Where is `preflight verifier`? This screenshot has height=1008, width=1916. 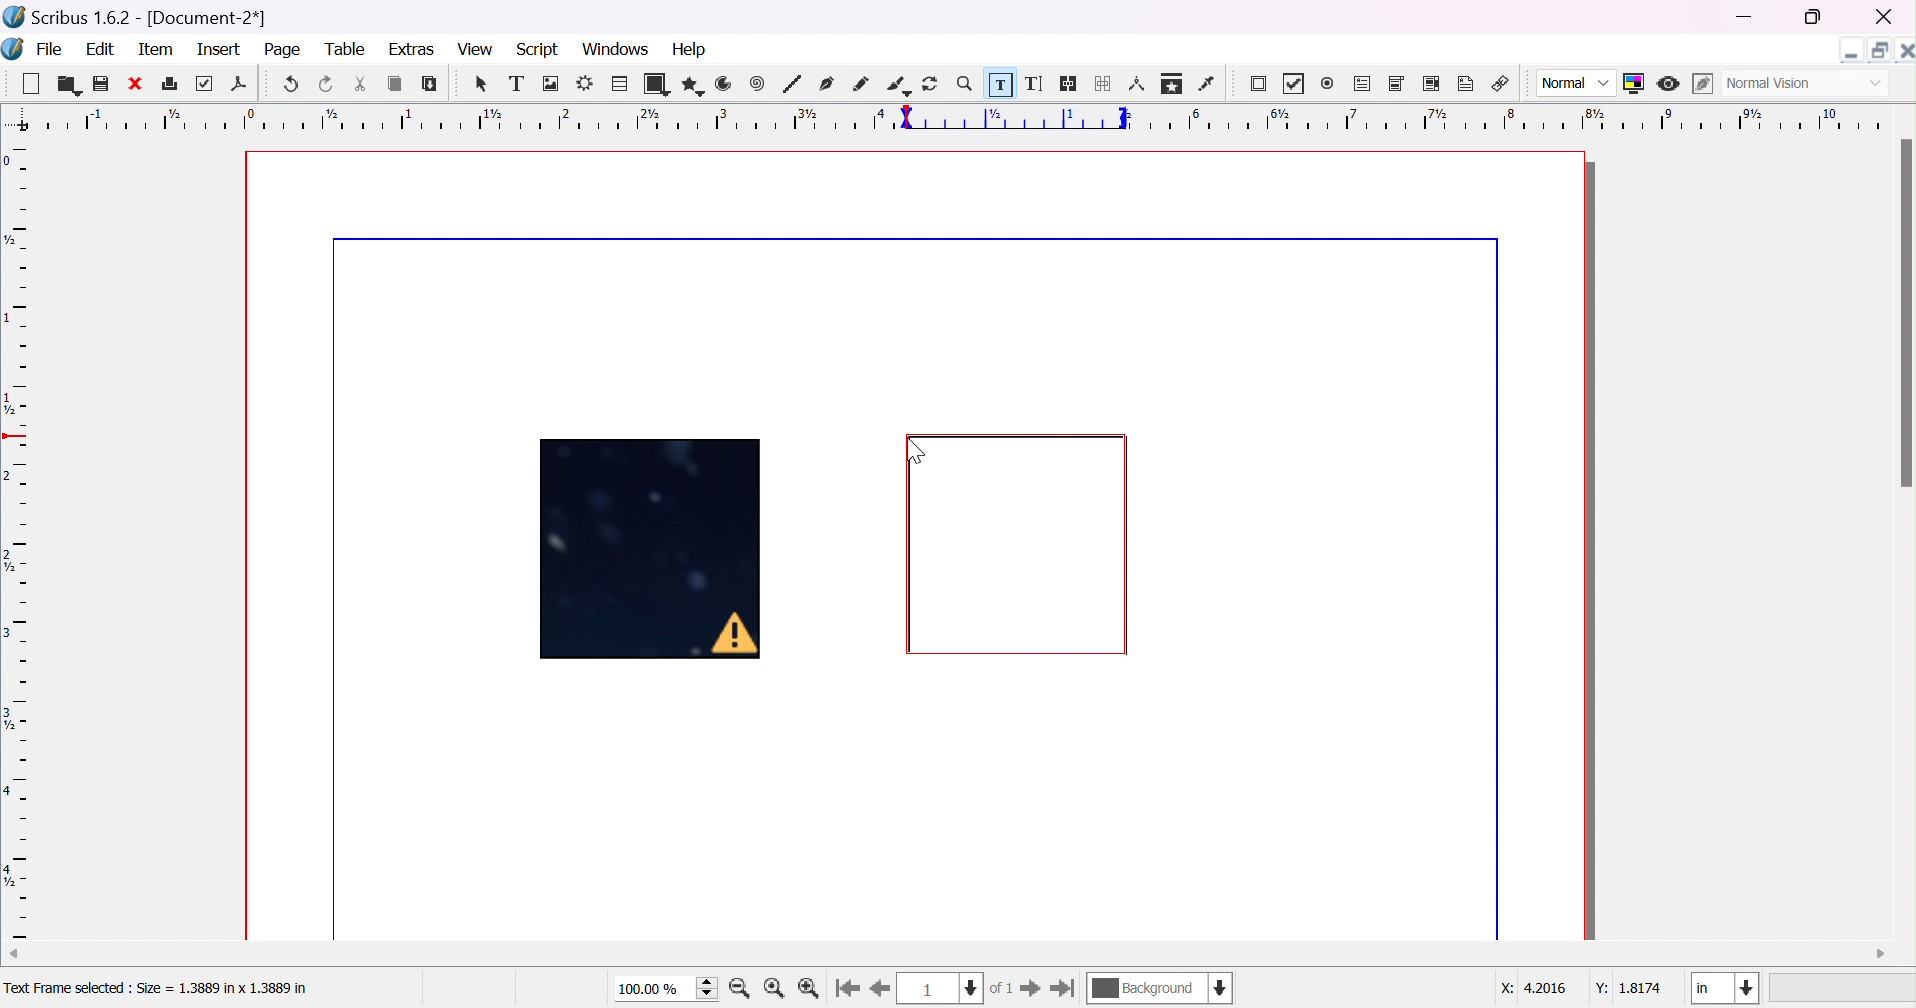
preflight verifier is located at coordinates (207, 84).